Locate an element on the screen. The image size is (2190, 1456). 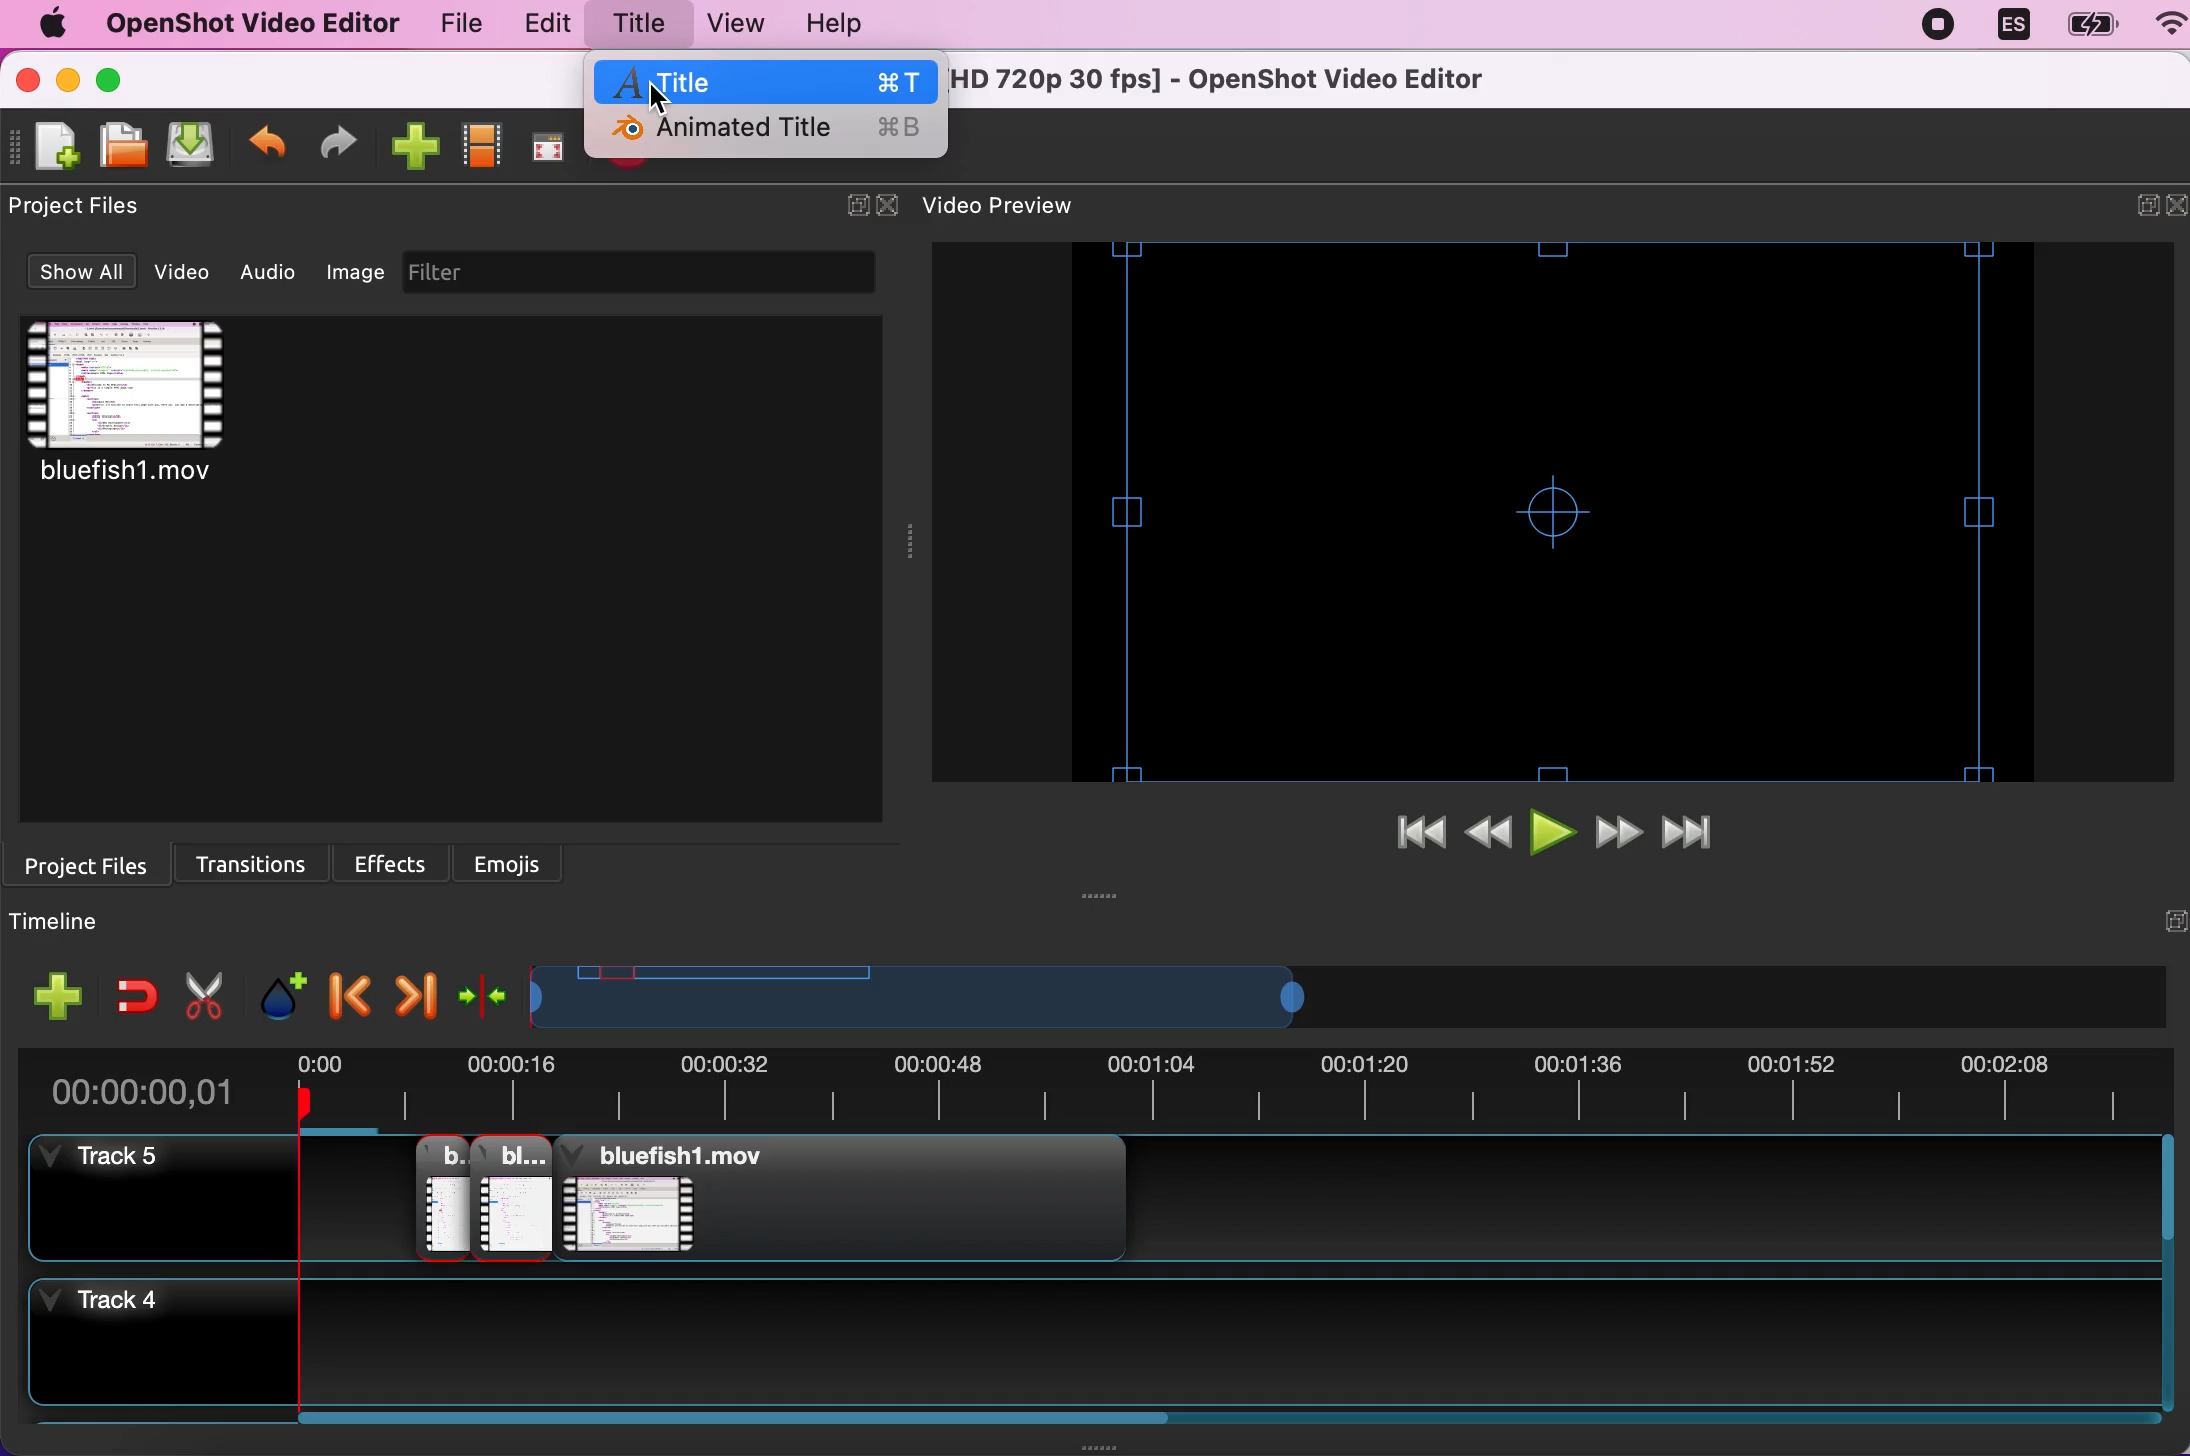
title is located at coordinates (634, 27).